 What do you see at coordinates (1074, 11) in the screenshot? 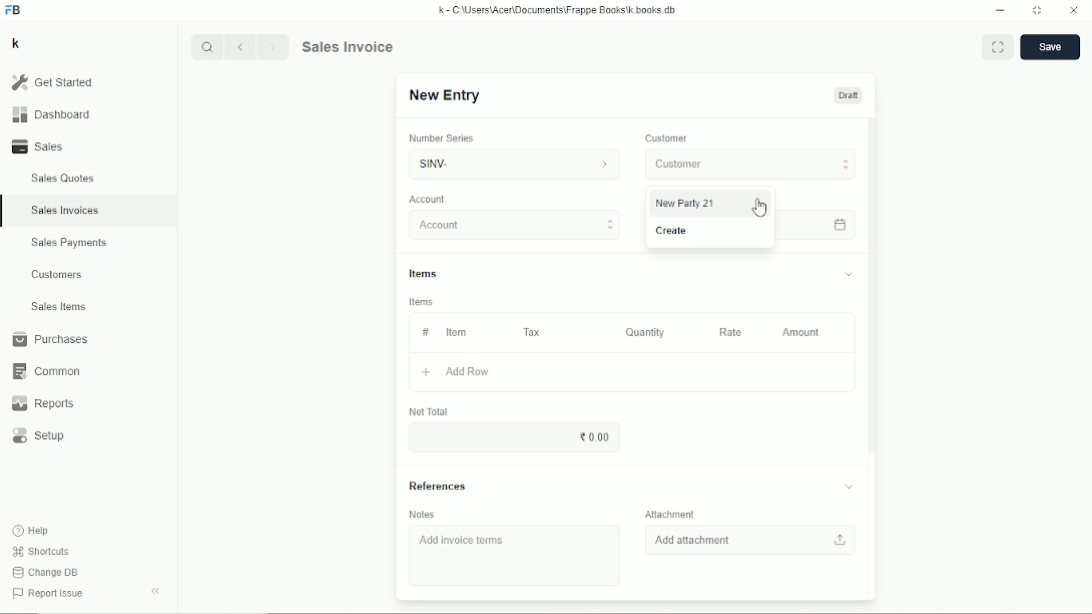
I see `Close` at bounding box center [1074, 11].